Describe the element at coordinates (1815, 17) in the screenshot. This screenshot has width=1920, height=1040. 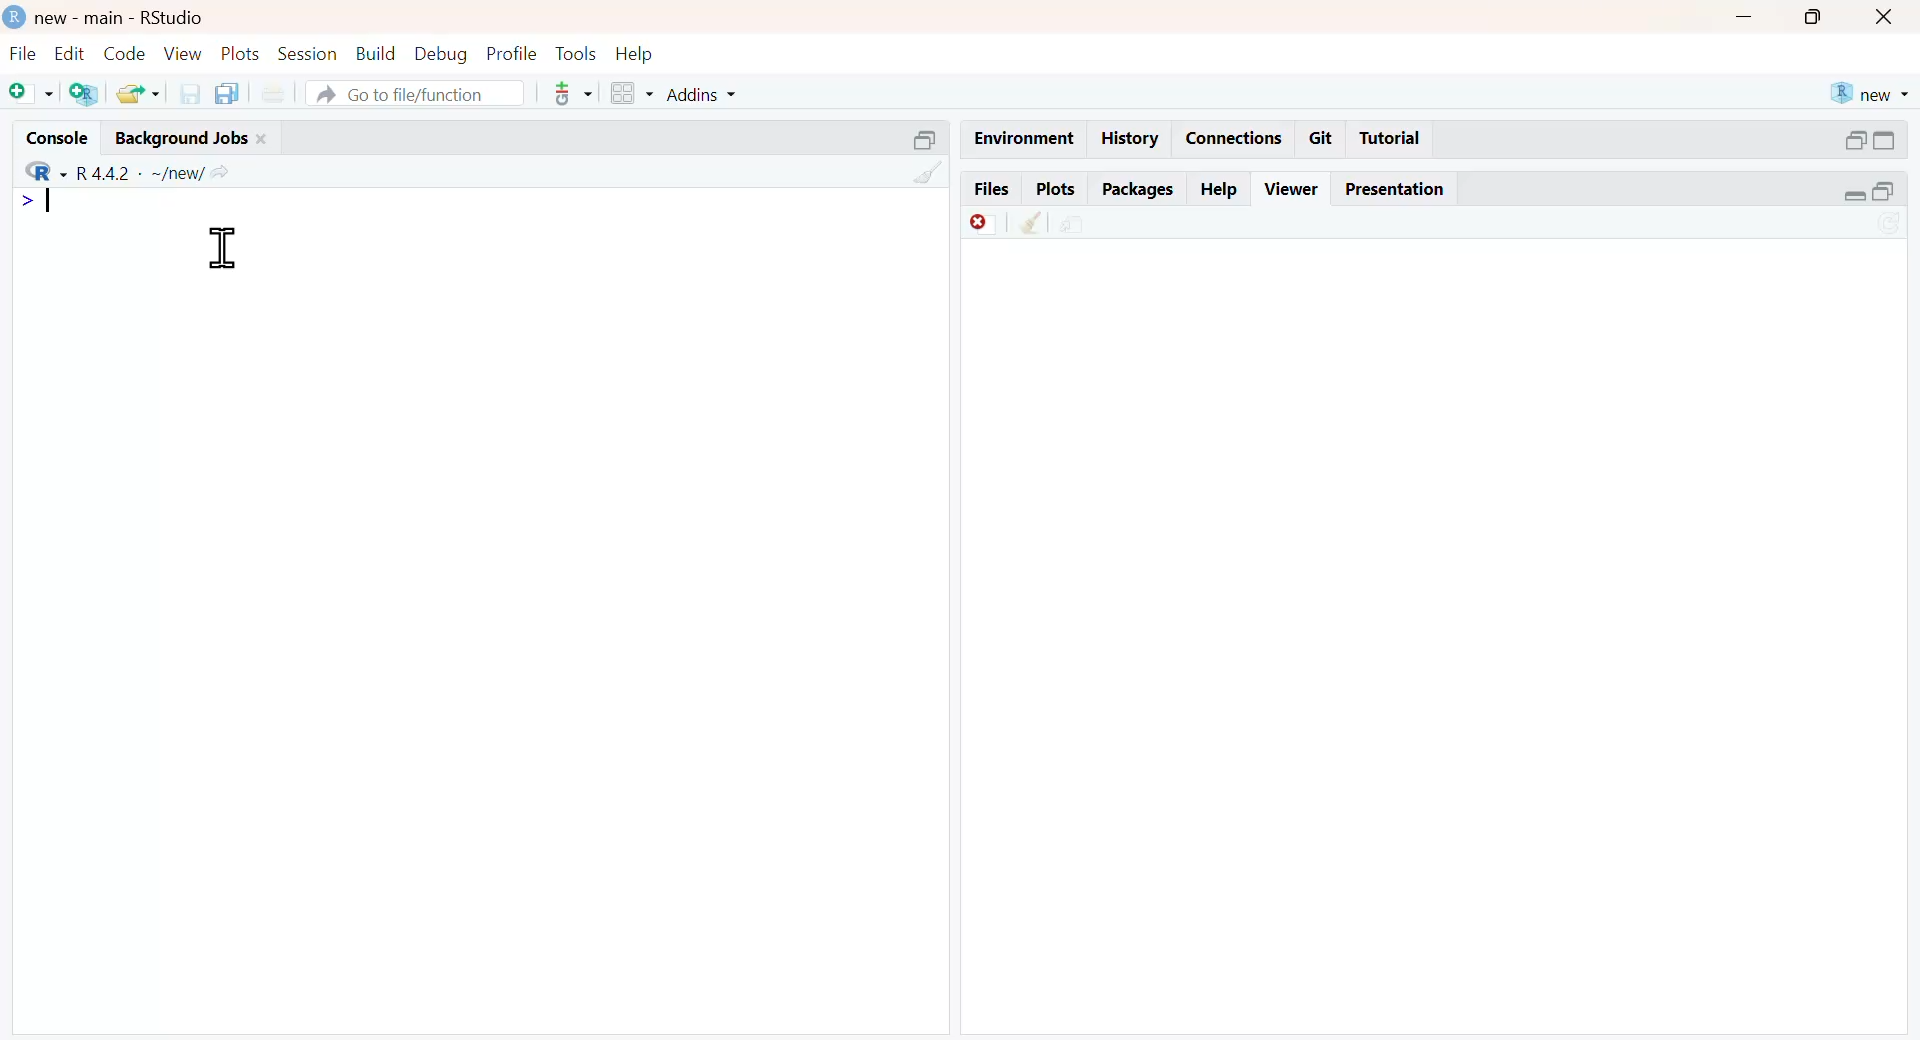
I see `maximise` at that location.